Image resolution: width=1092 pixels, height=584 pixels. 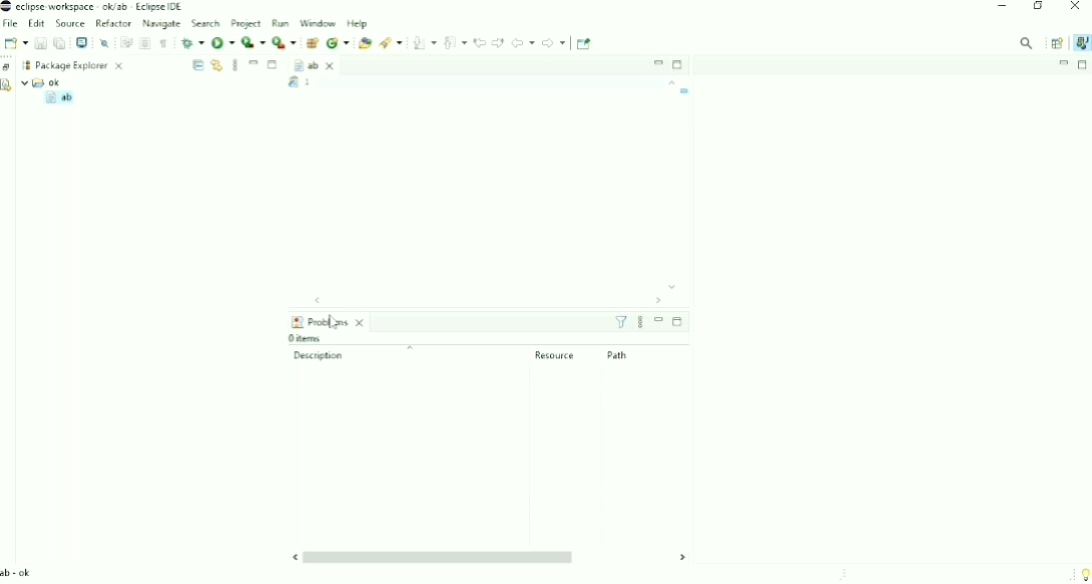 What do you see at coordinates (1055, 42) in the screenshot?
I see `Open Perspective` at bounding box center [1055, 42].